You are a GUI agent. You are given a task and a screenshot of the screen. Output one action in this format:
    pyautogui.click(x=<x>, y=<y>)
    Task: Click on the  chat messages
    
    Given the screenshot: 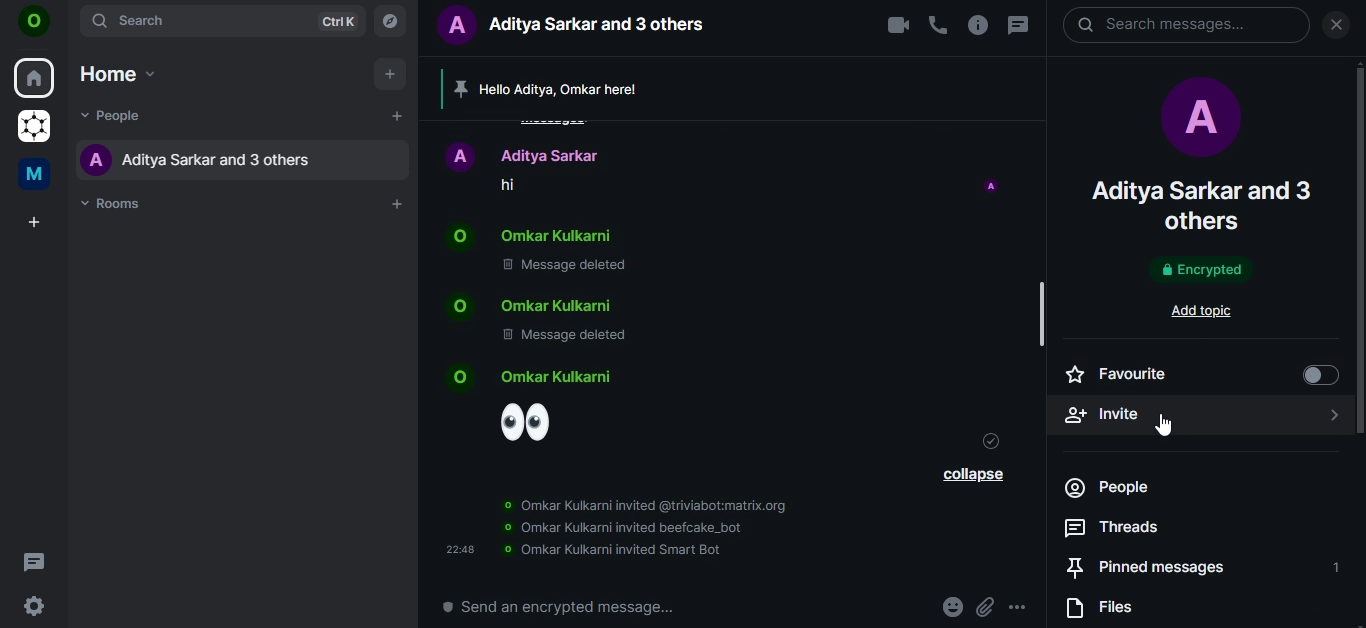 What is the action you would take?
    pyautogui.click(x=664, y=253)
    